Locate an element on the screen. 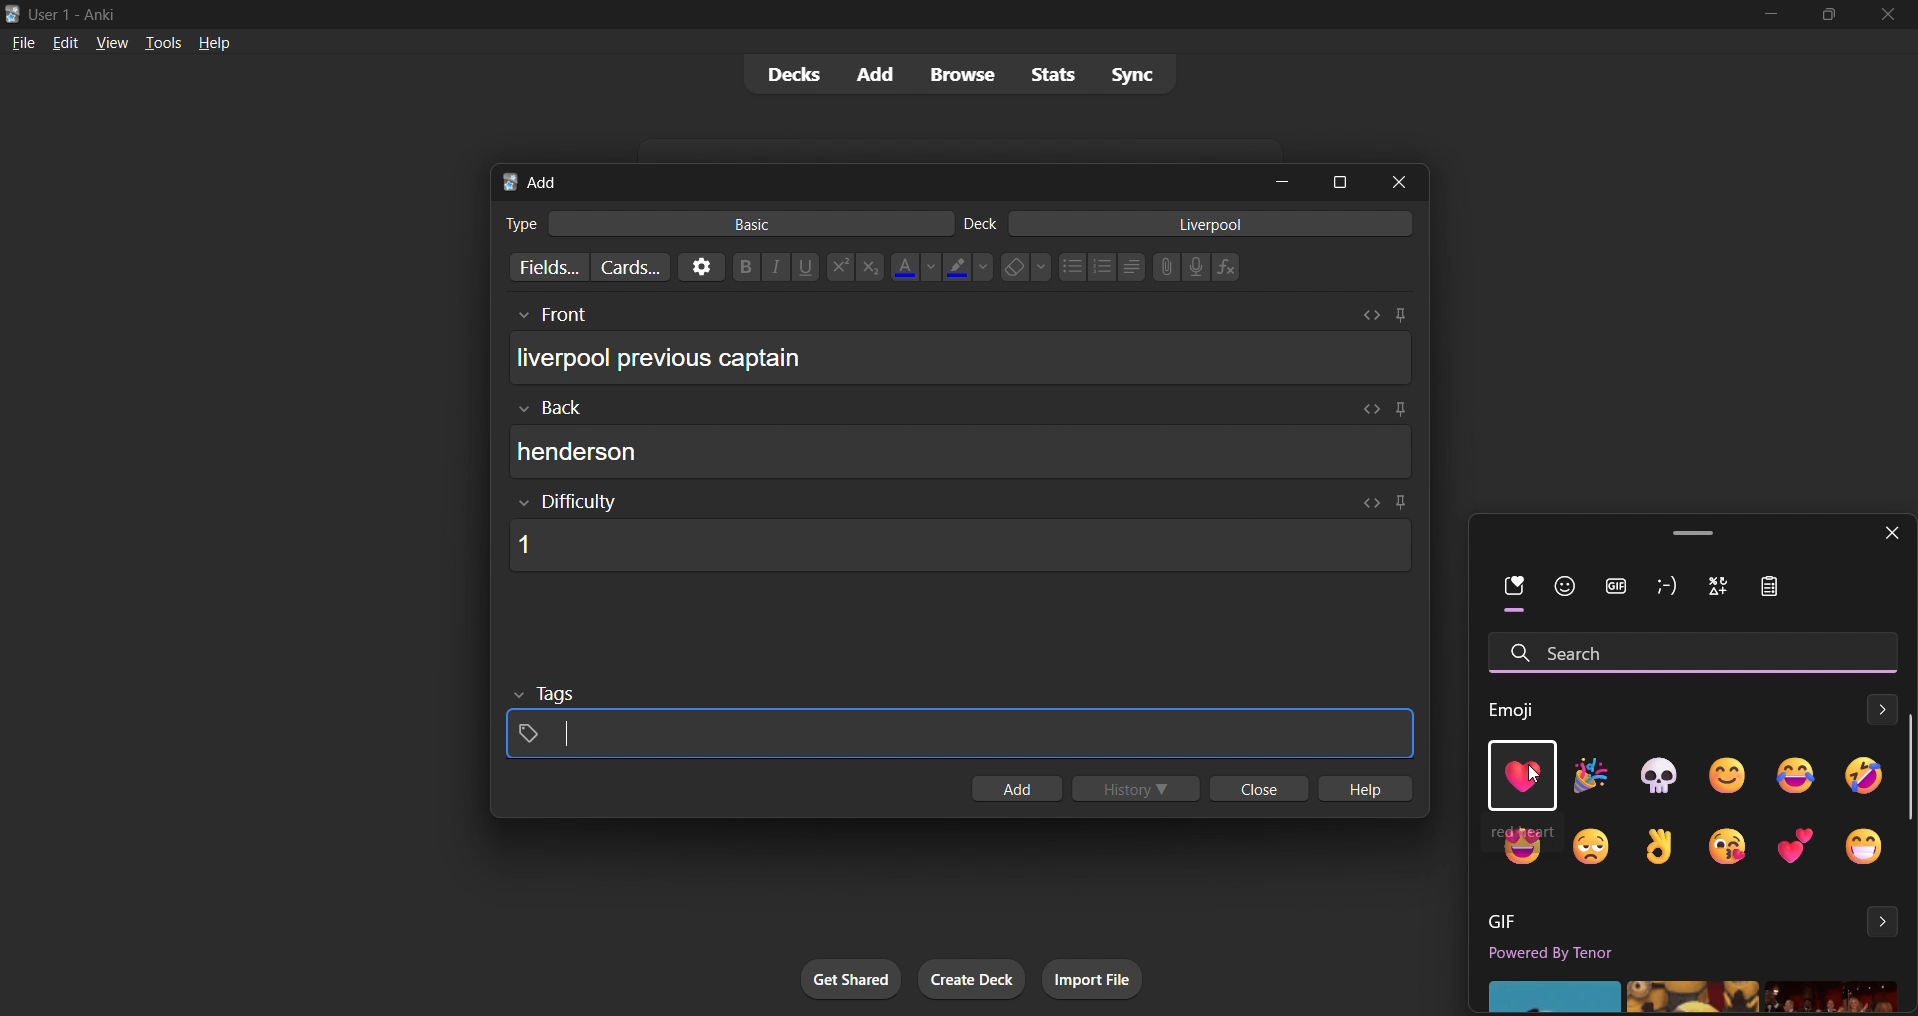  minimize is located at coordinates (1286, 183).